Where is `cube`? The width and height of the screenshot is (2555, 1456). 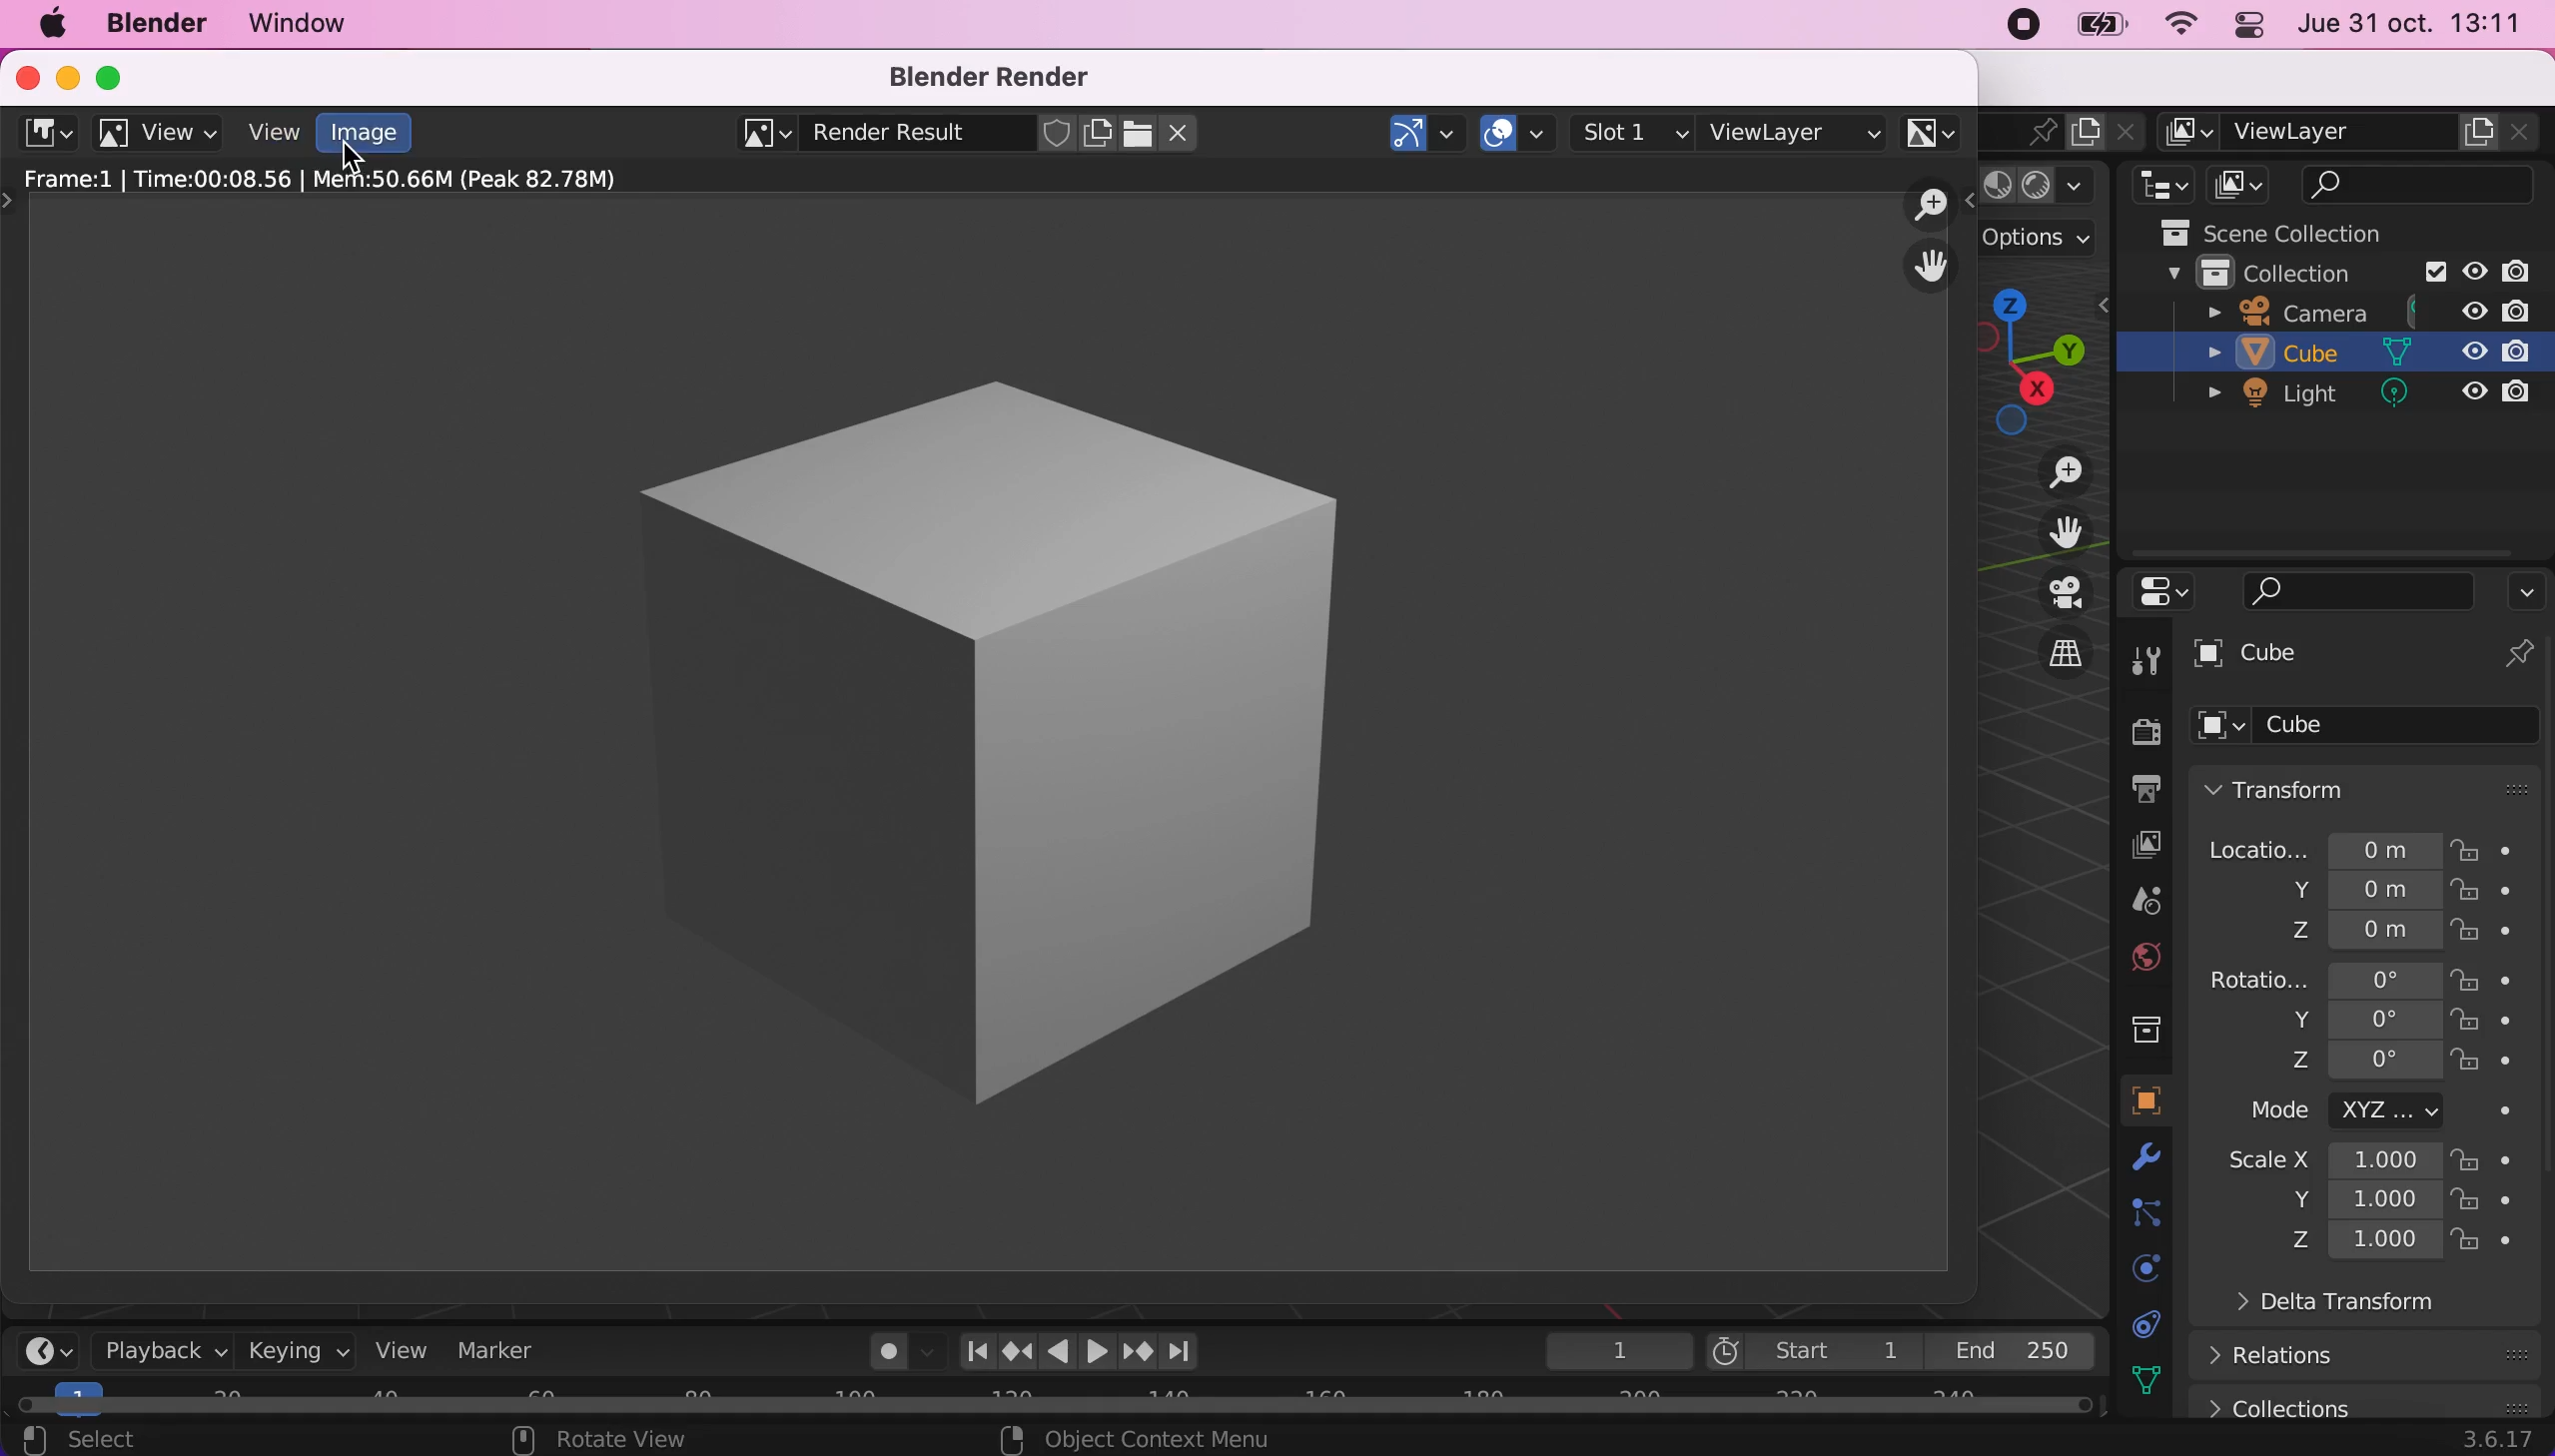
cube is located at coordinates (2370, 656).